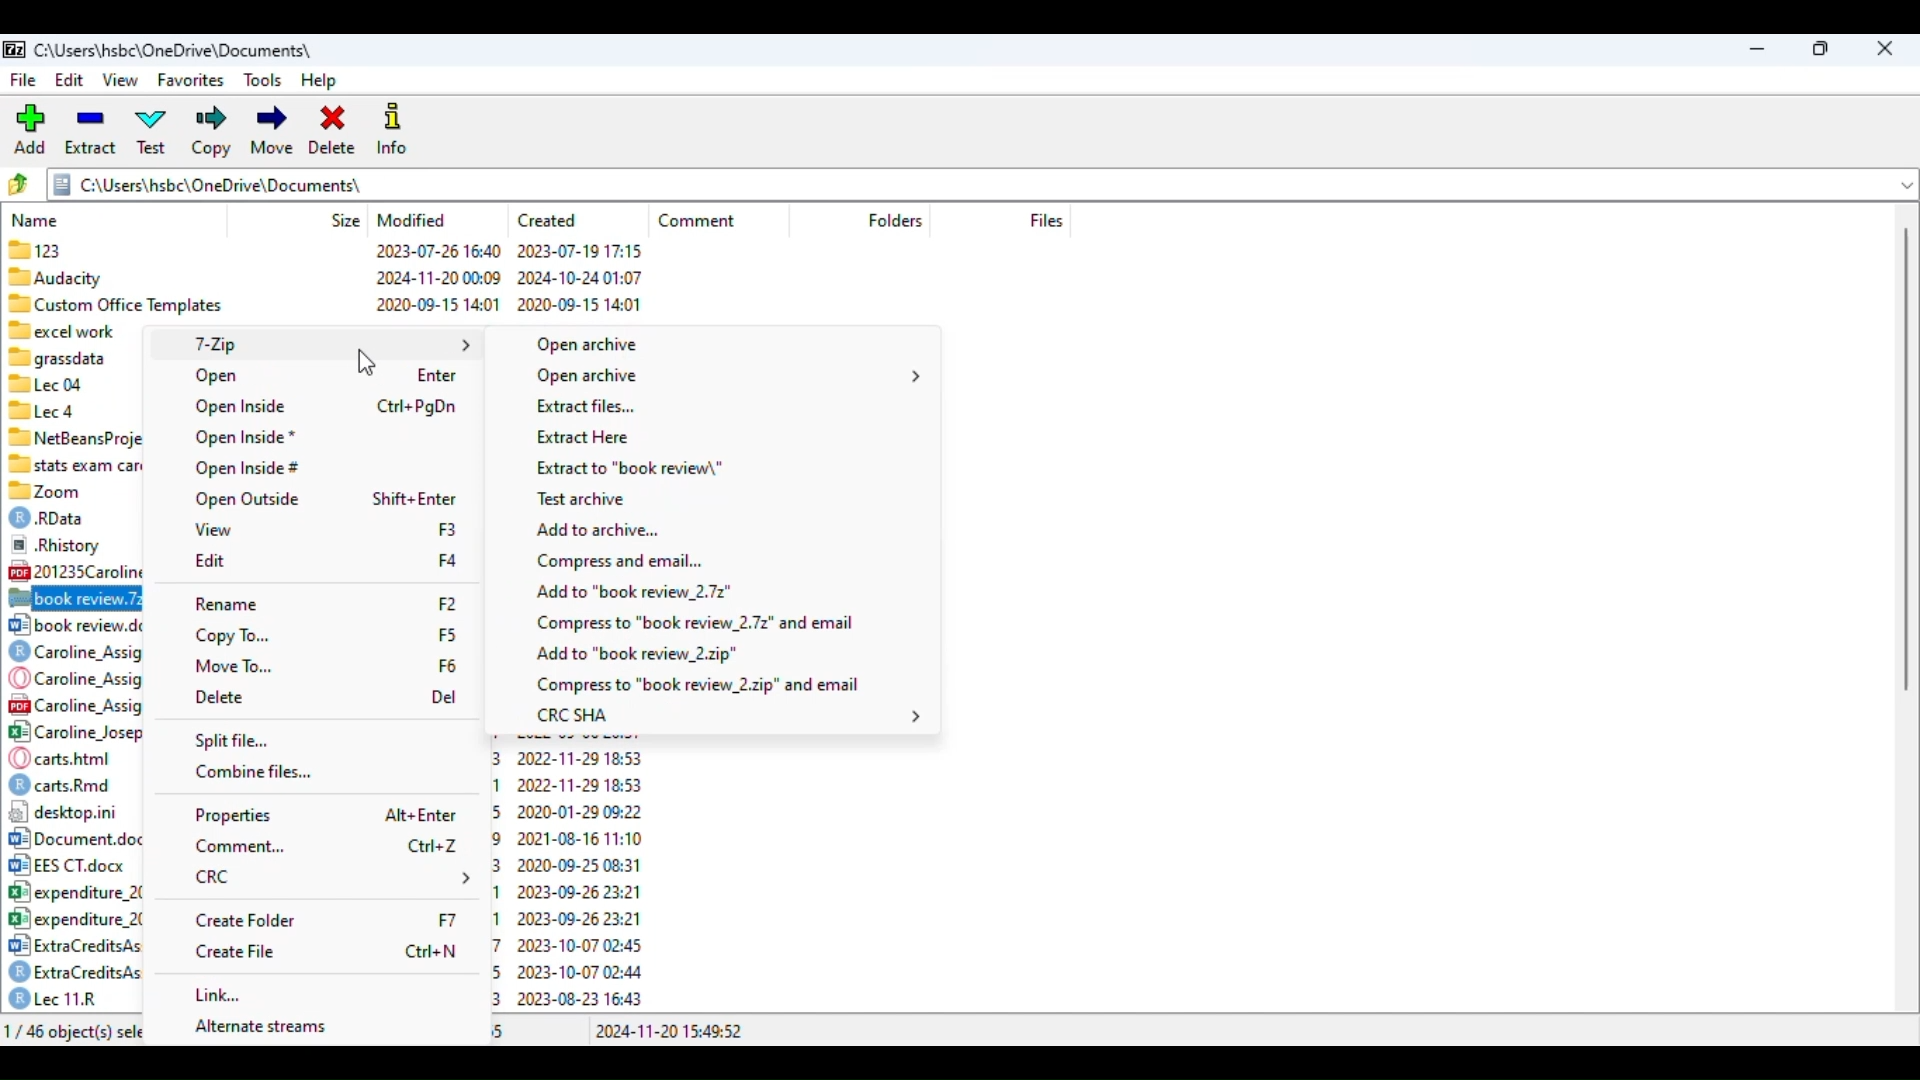 The height and width of the screenshot is (1080, 1920). I want to click on ®llecd 2023-07-26 16:43 2023-07-26 16:41, so click(75, 410).